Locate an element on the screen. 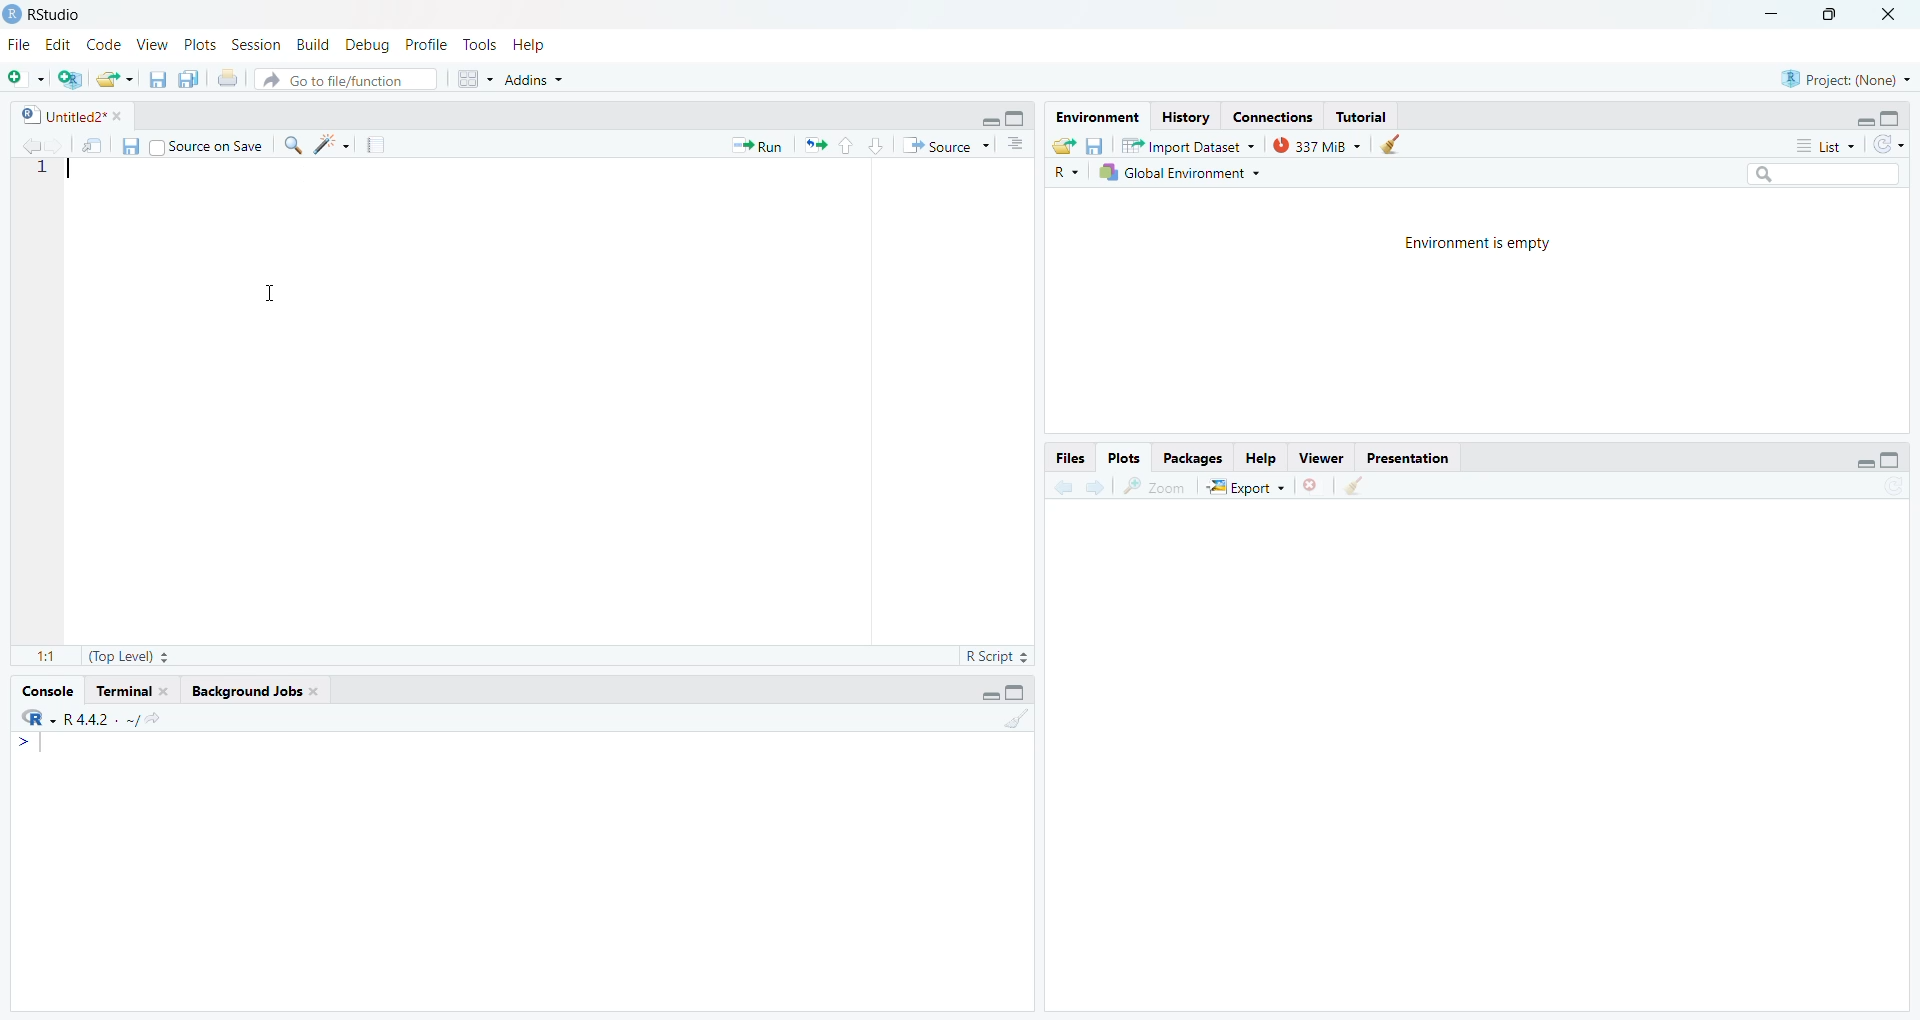 The width and height of the screenshot is (1920, 1020). re run the previous code is located at coordinates (812, 145).